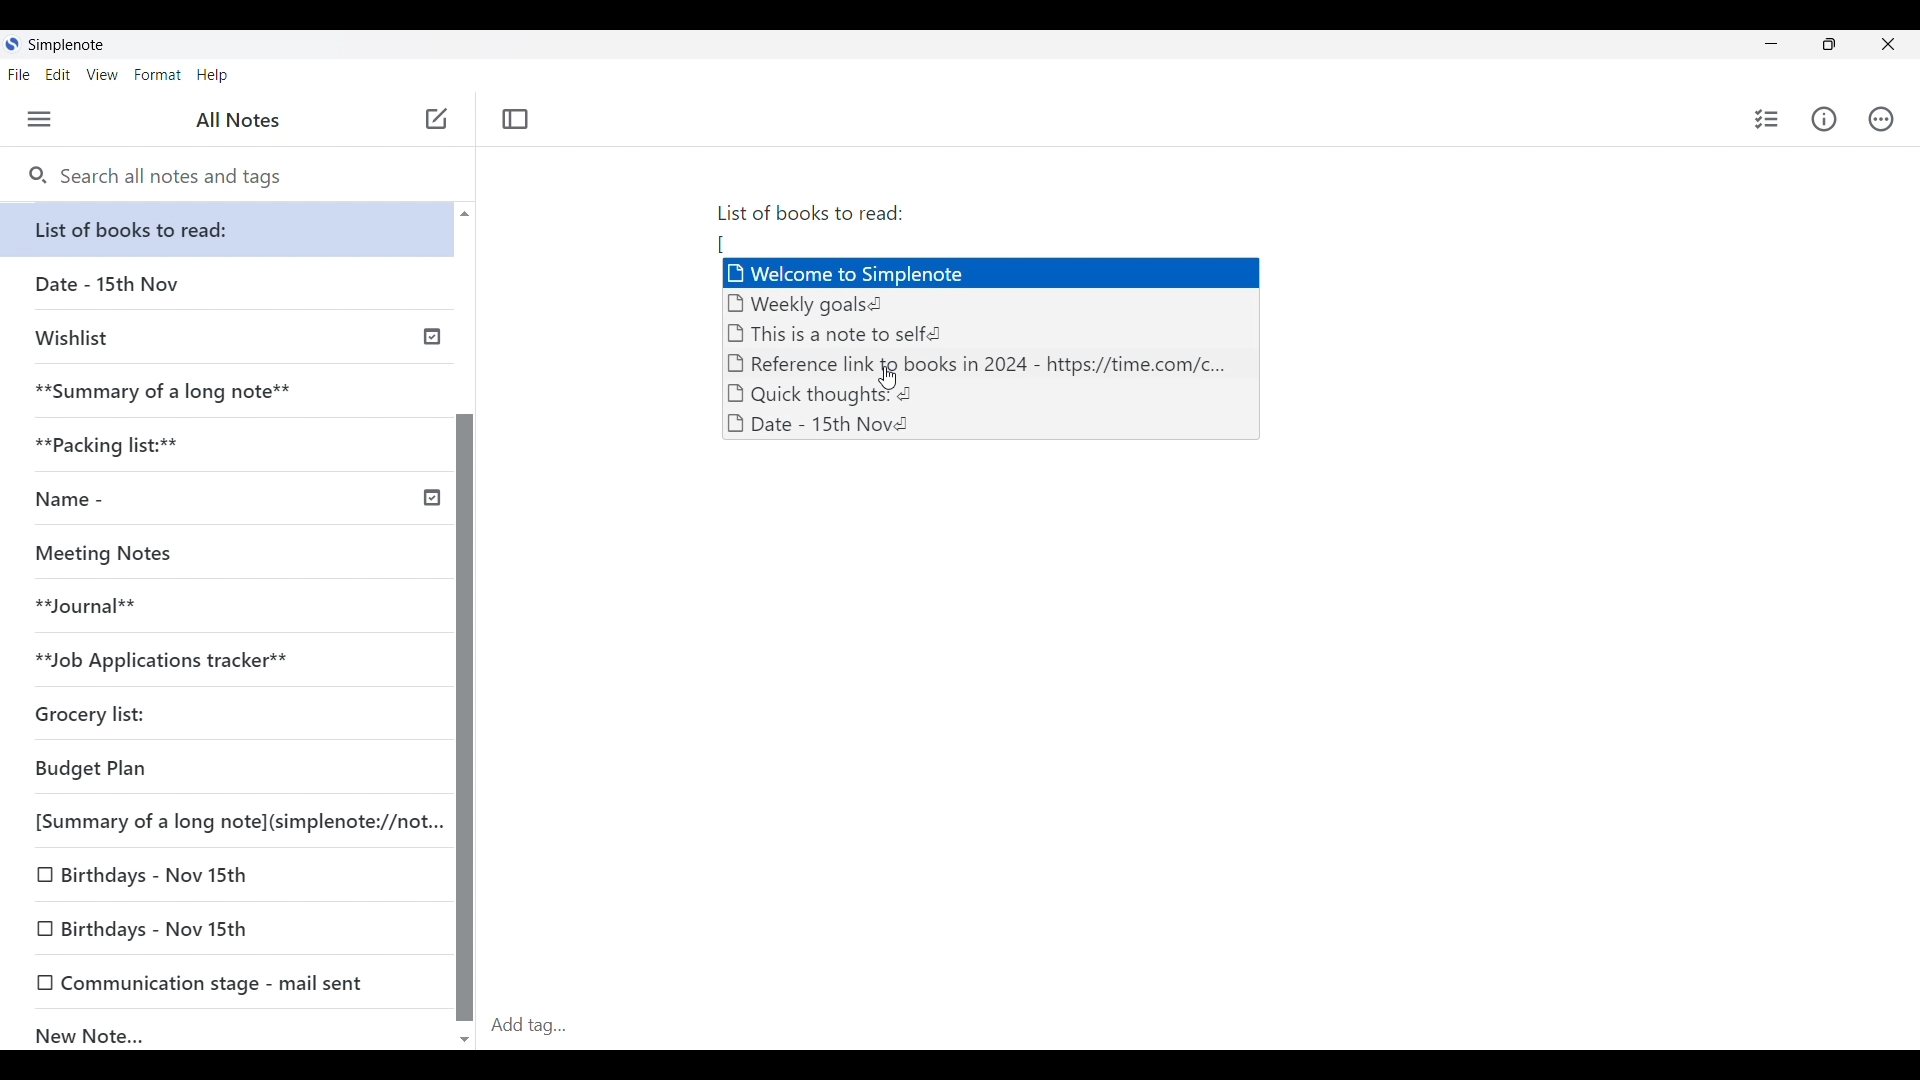 Image resolution: width=1920 pixels, height=1080 pixels. What do you see at coordinates (232, 229) in the screenshot?
I see `List of books to read:` at bounding box center [232, 229].